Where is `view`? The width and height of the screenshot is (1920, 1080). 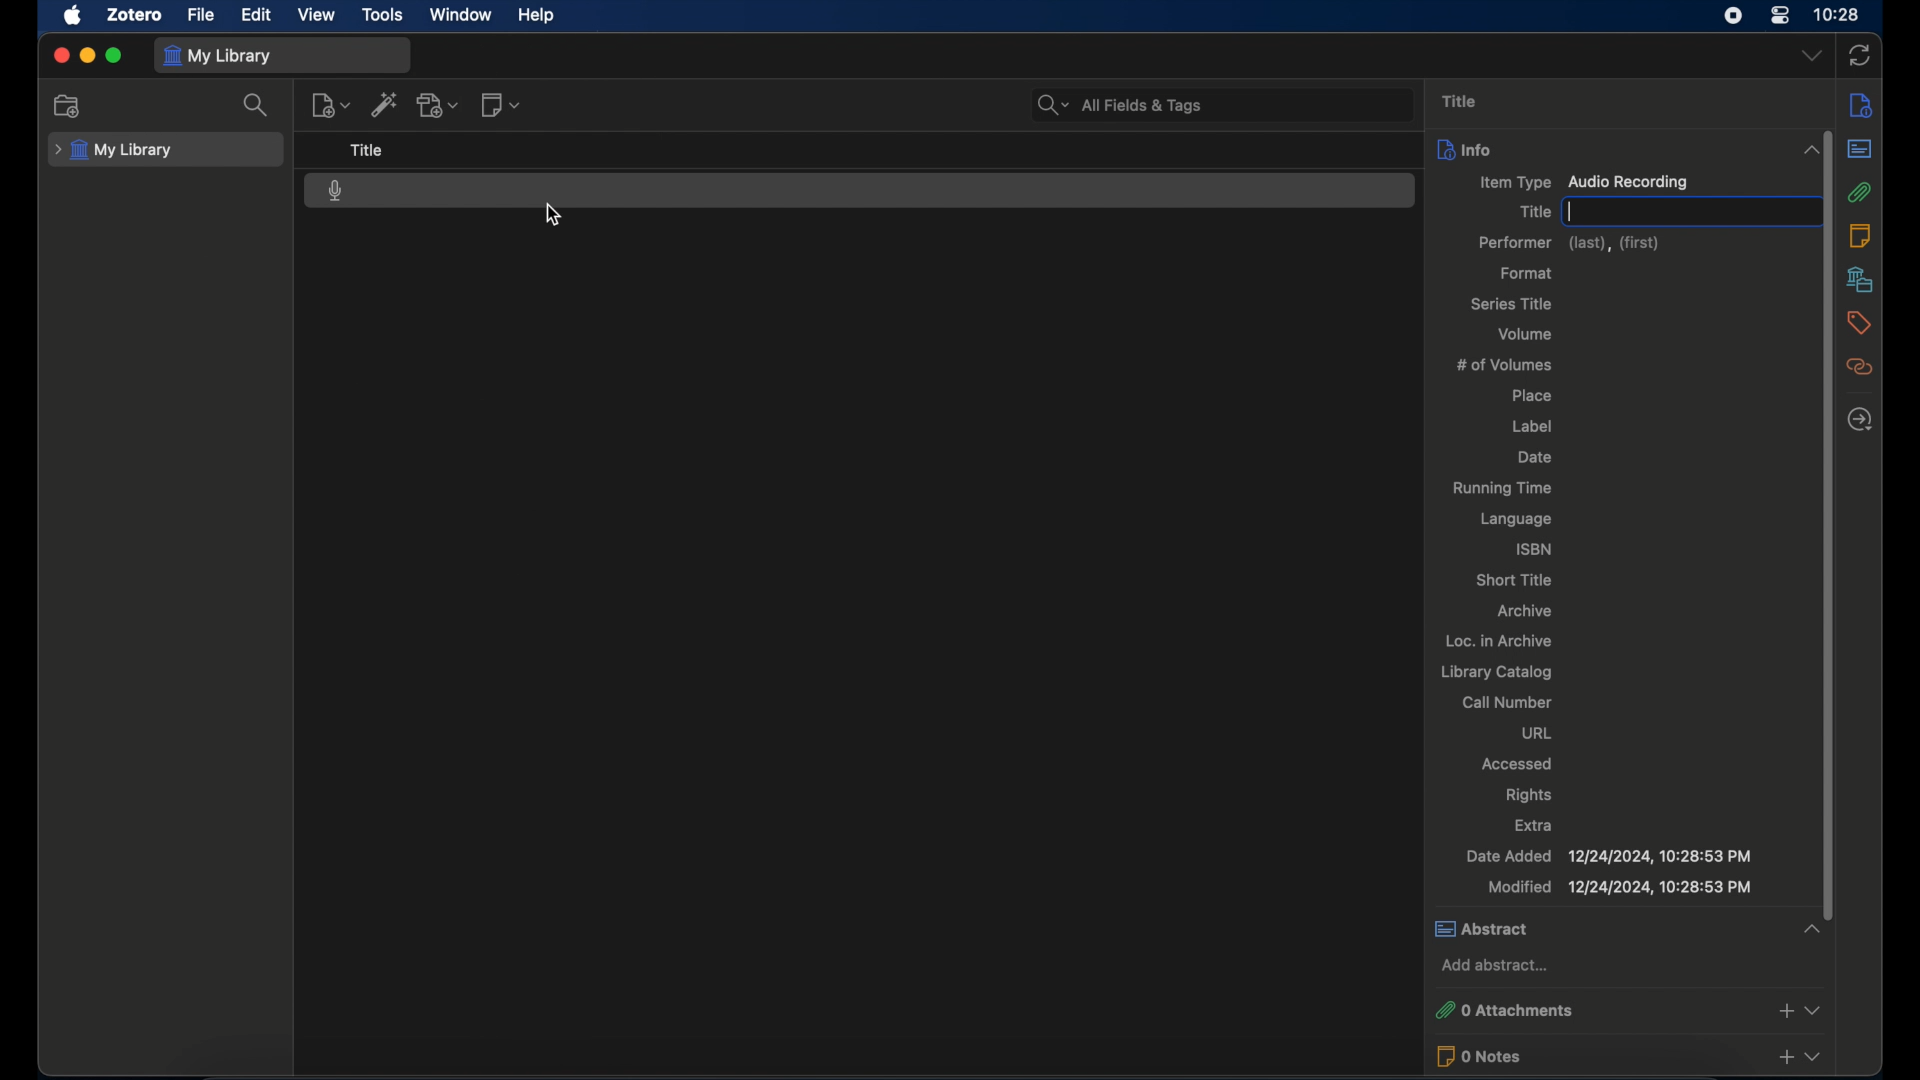
view is located at coordinates (318, 14).